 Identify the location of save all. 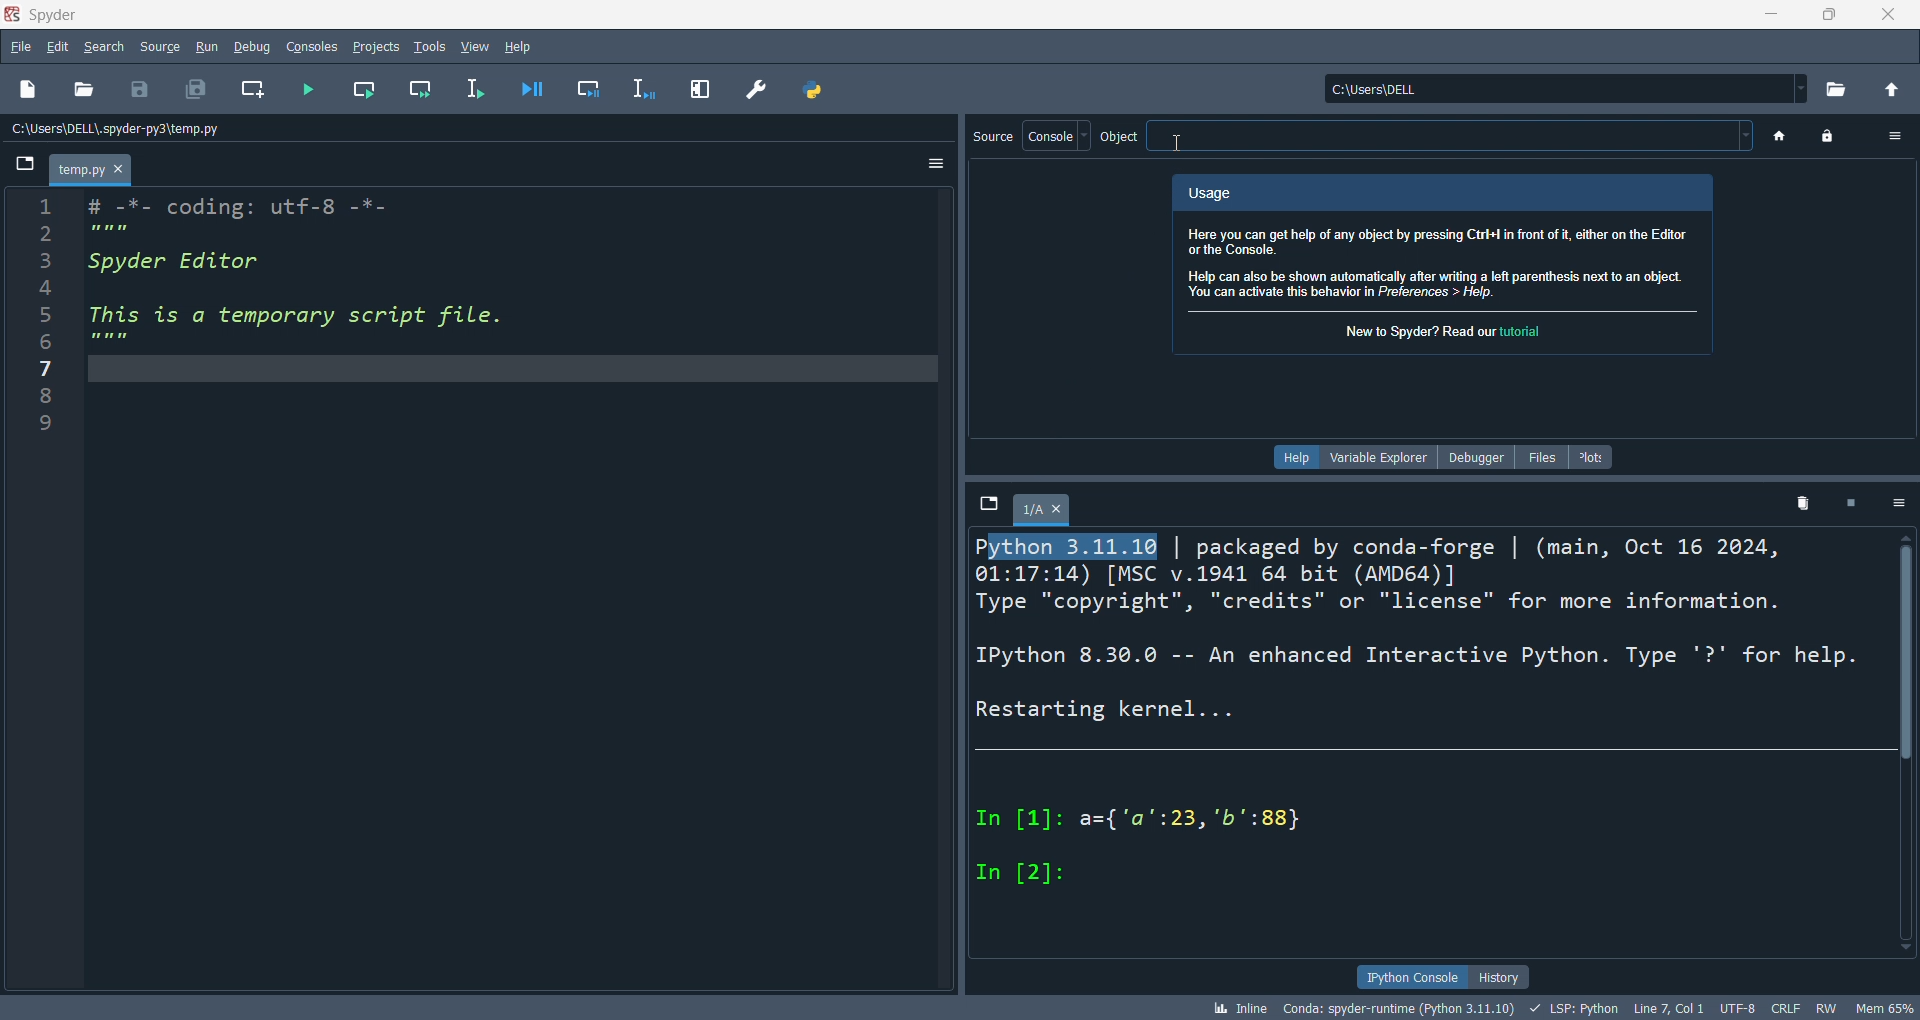
(194, 92).